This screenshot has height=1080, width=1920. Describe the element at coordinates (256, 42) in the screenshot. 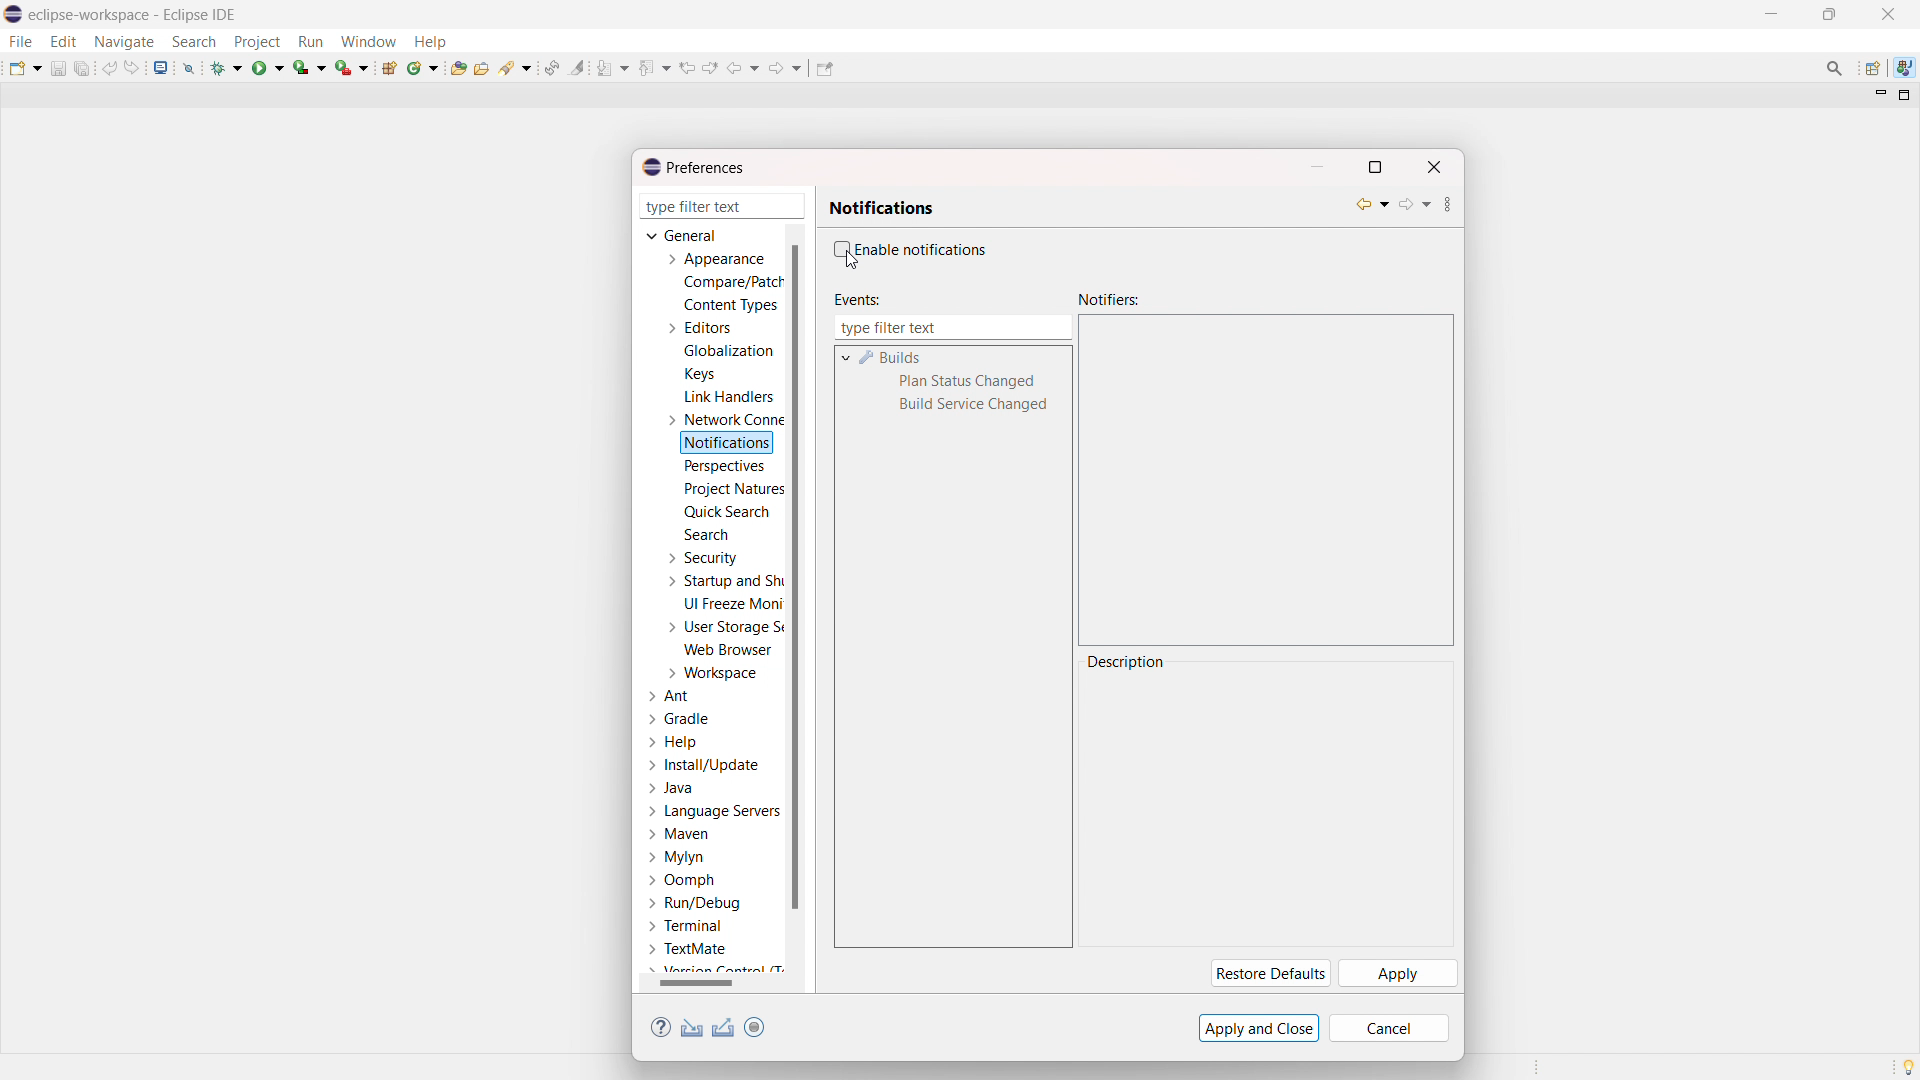

I see `project` at that location.